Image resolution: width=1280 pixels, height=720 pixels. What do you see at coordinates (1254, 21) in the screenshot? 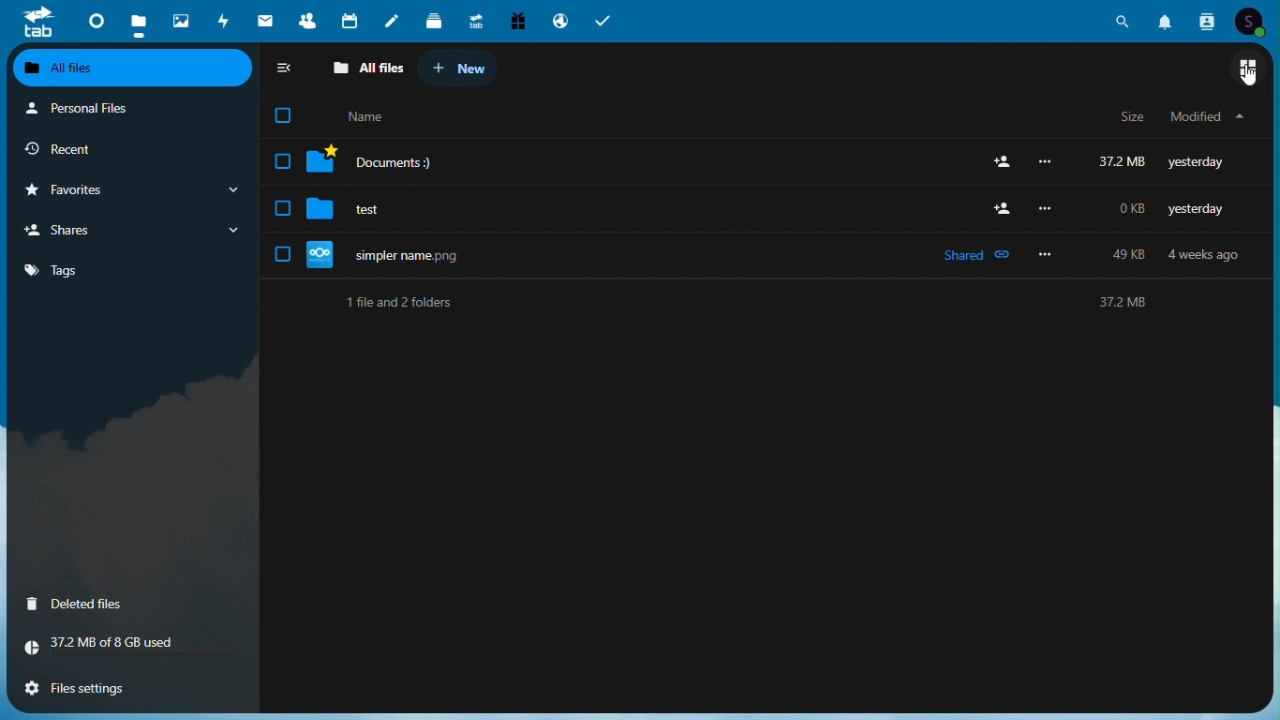
I see `account icon` at bounding box center [1254, 21].